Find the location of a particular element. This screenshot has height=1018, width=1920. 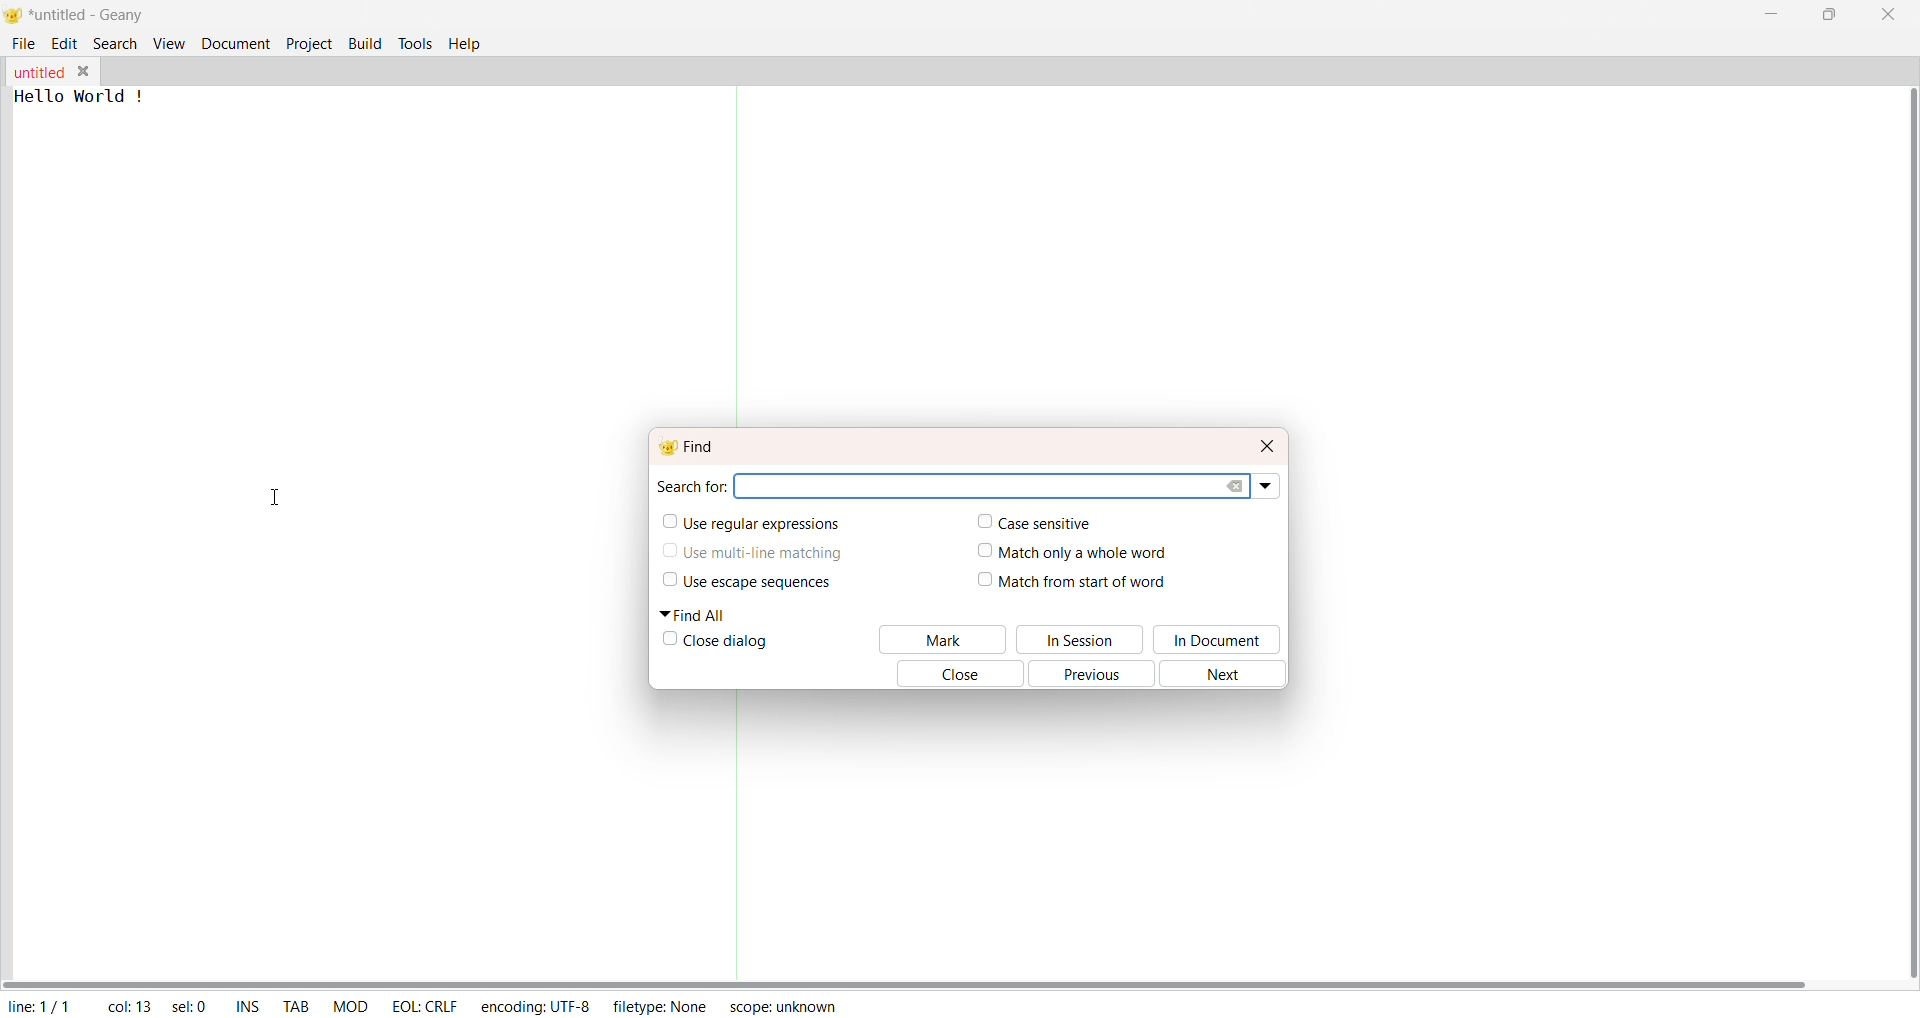

Minimize is located at coordinates (1766, 15).